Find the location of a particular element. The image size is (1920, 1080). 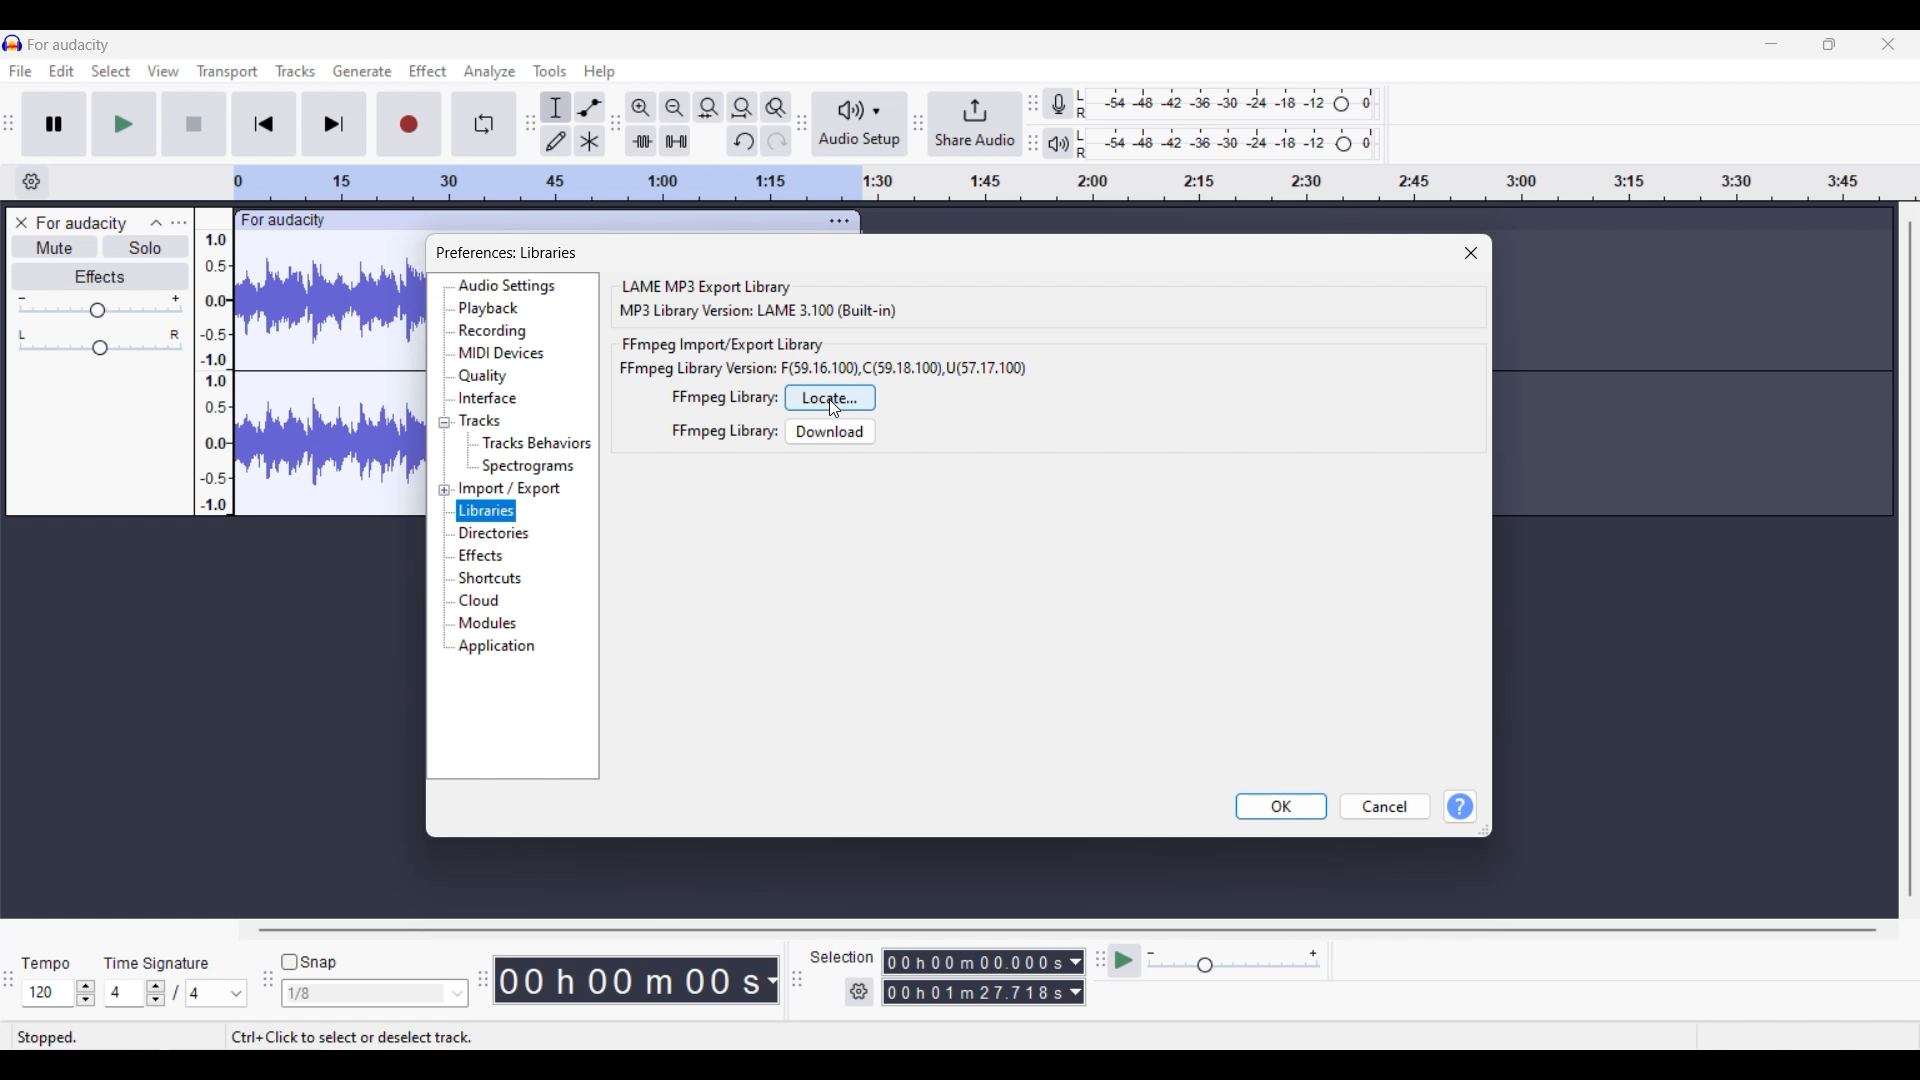

Silence audio selection is located at coordinates (675, 141).